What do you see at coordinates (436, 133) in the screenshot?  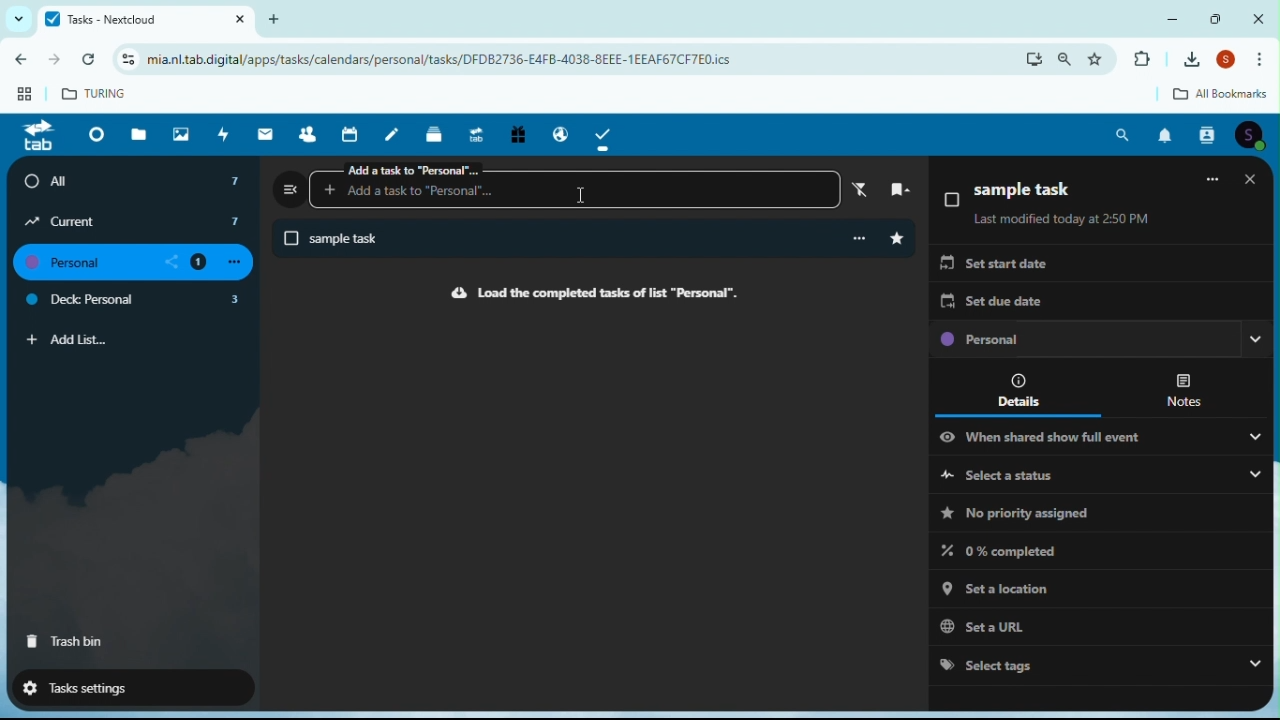 I see `deck` at bounding box center [436, 133].